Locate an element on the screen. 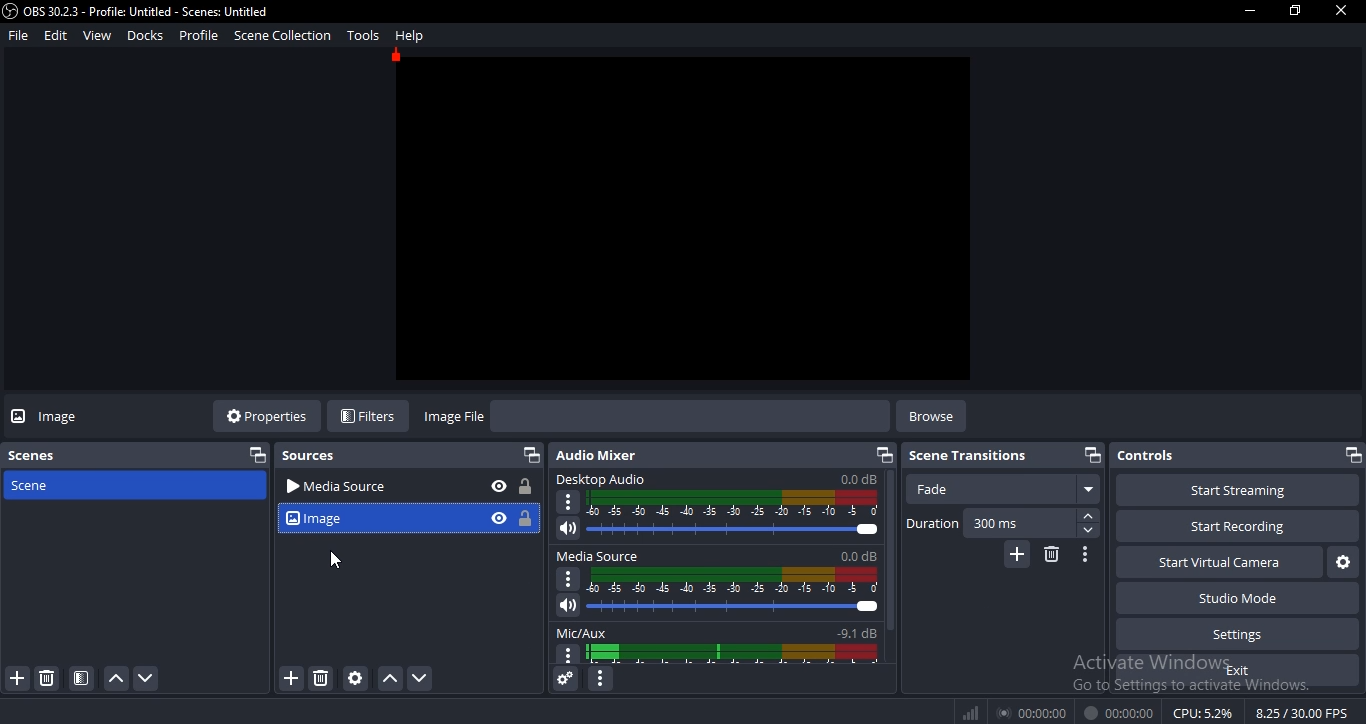 The width and height of the screenshot is (1366, 724). move down is located at coordinates (148, 679).